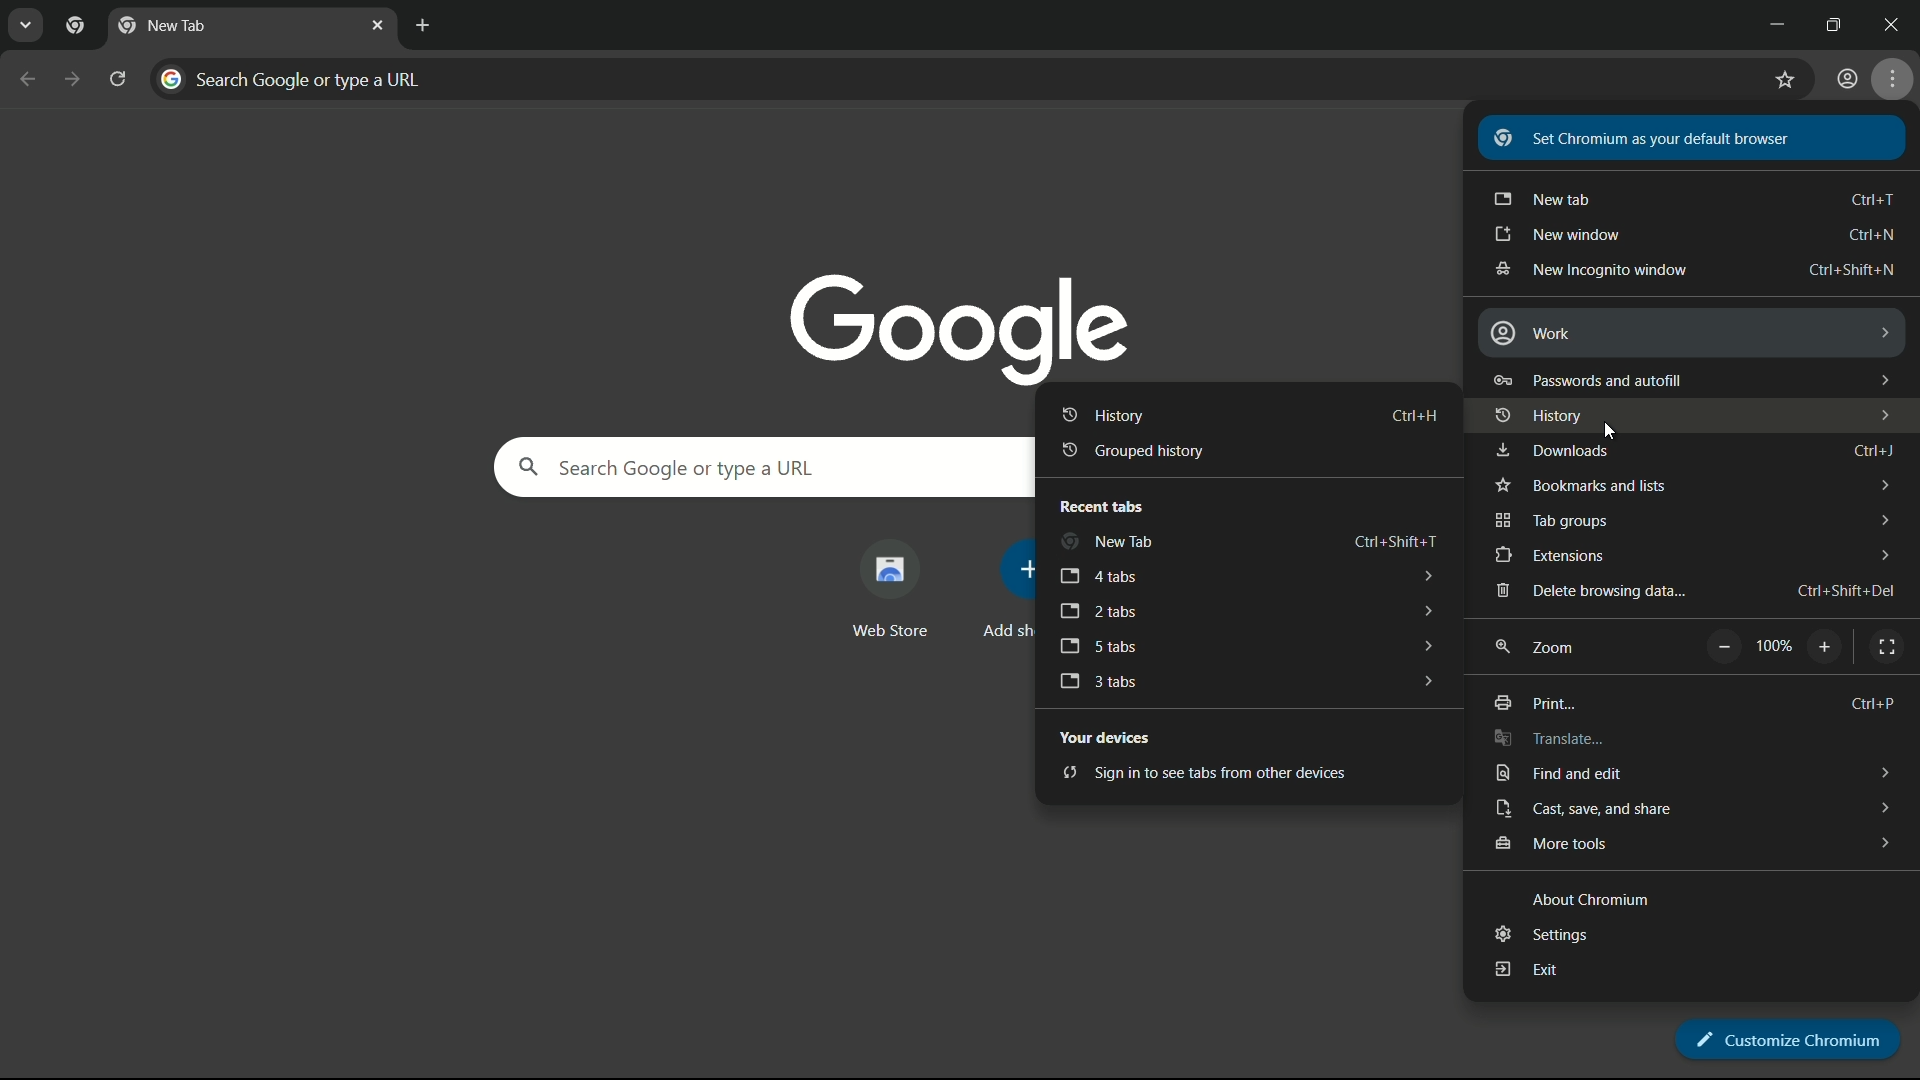  What do you see at coordinates (1591, 592) in the screenshot?
I see `delete browsing data` at bounding box center [1591, 592].